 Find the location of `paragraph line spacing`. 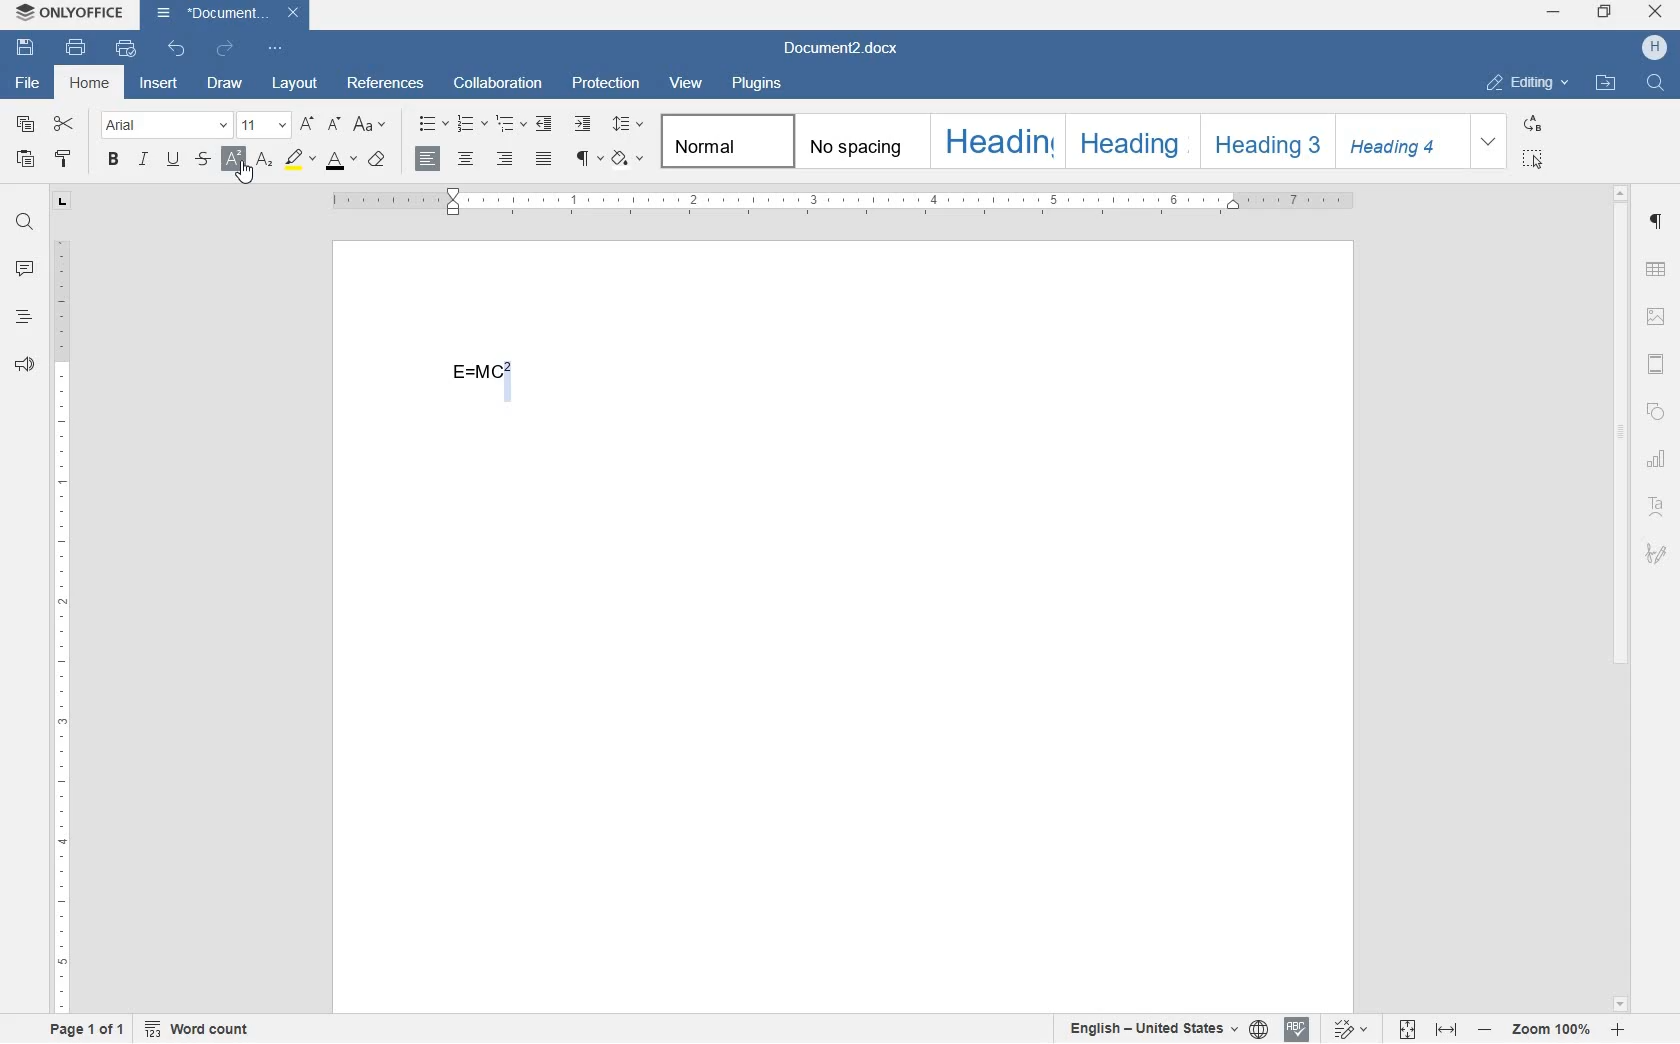

paragraph line spacing is located at coordinates (626, 124).